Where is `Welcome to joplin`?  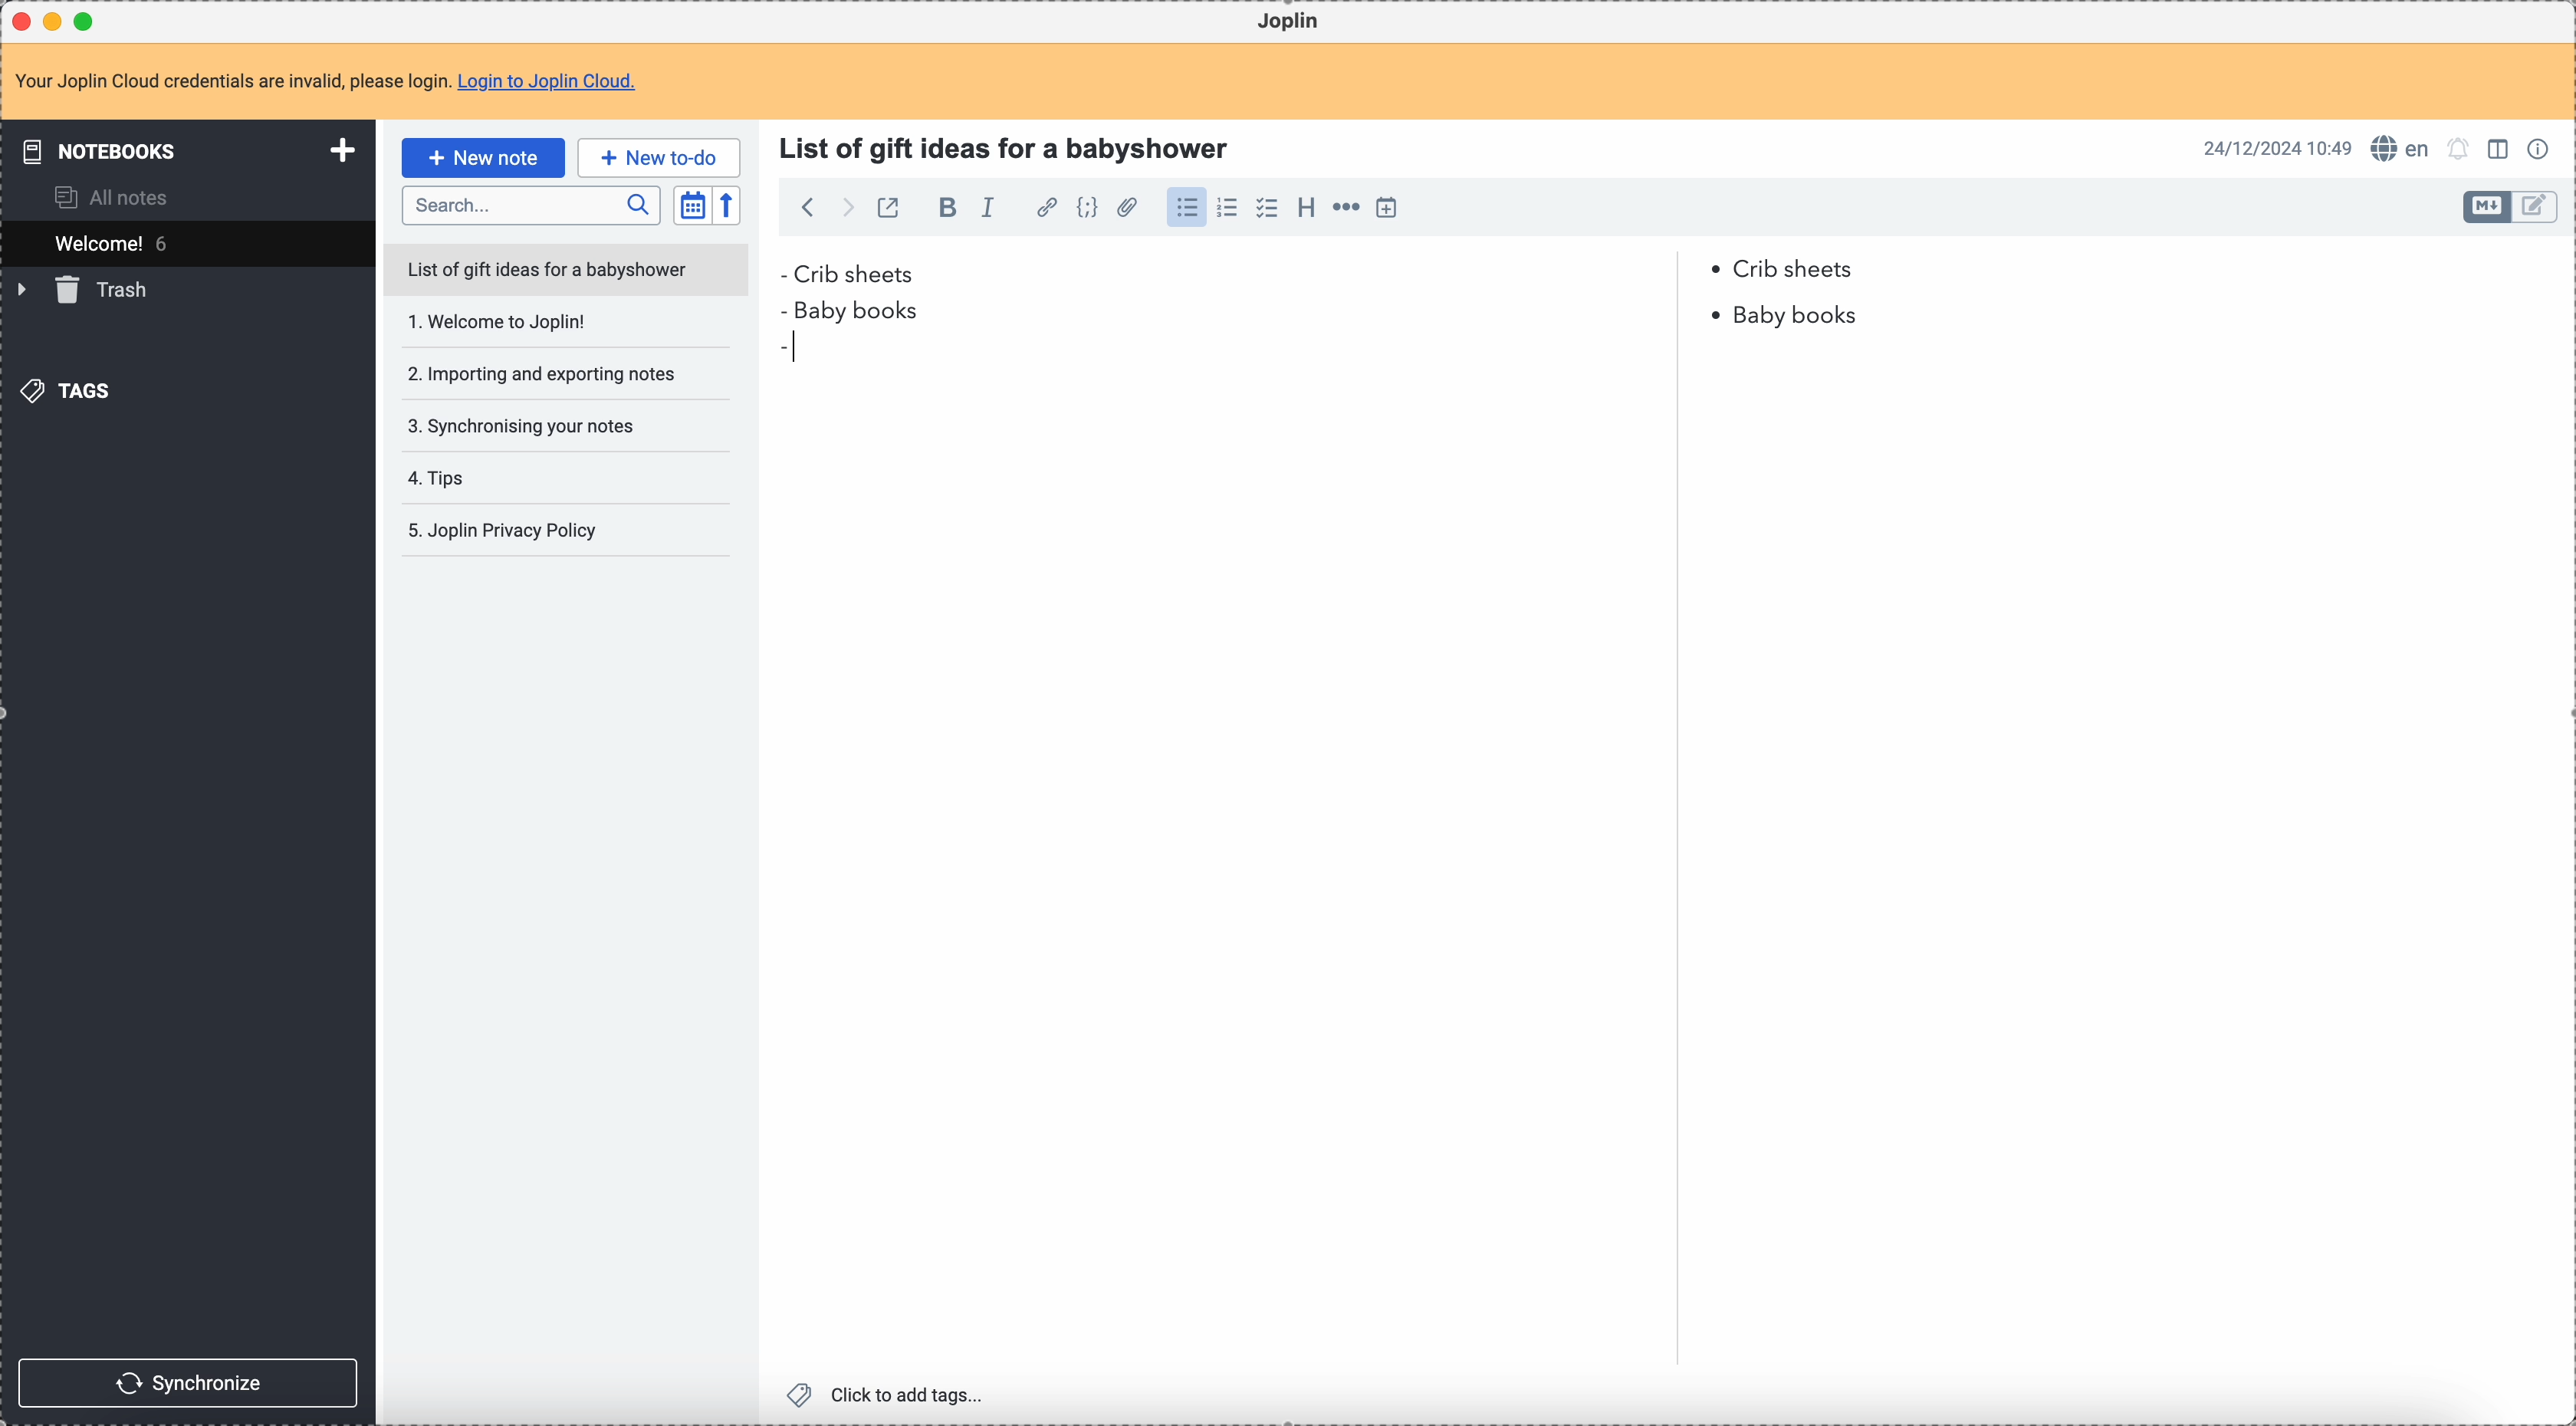 Welcome to joplin is located at coordinates (544, 326).